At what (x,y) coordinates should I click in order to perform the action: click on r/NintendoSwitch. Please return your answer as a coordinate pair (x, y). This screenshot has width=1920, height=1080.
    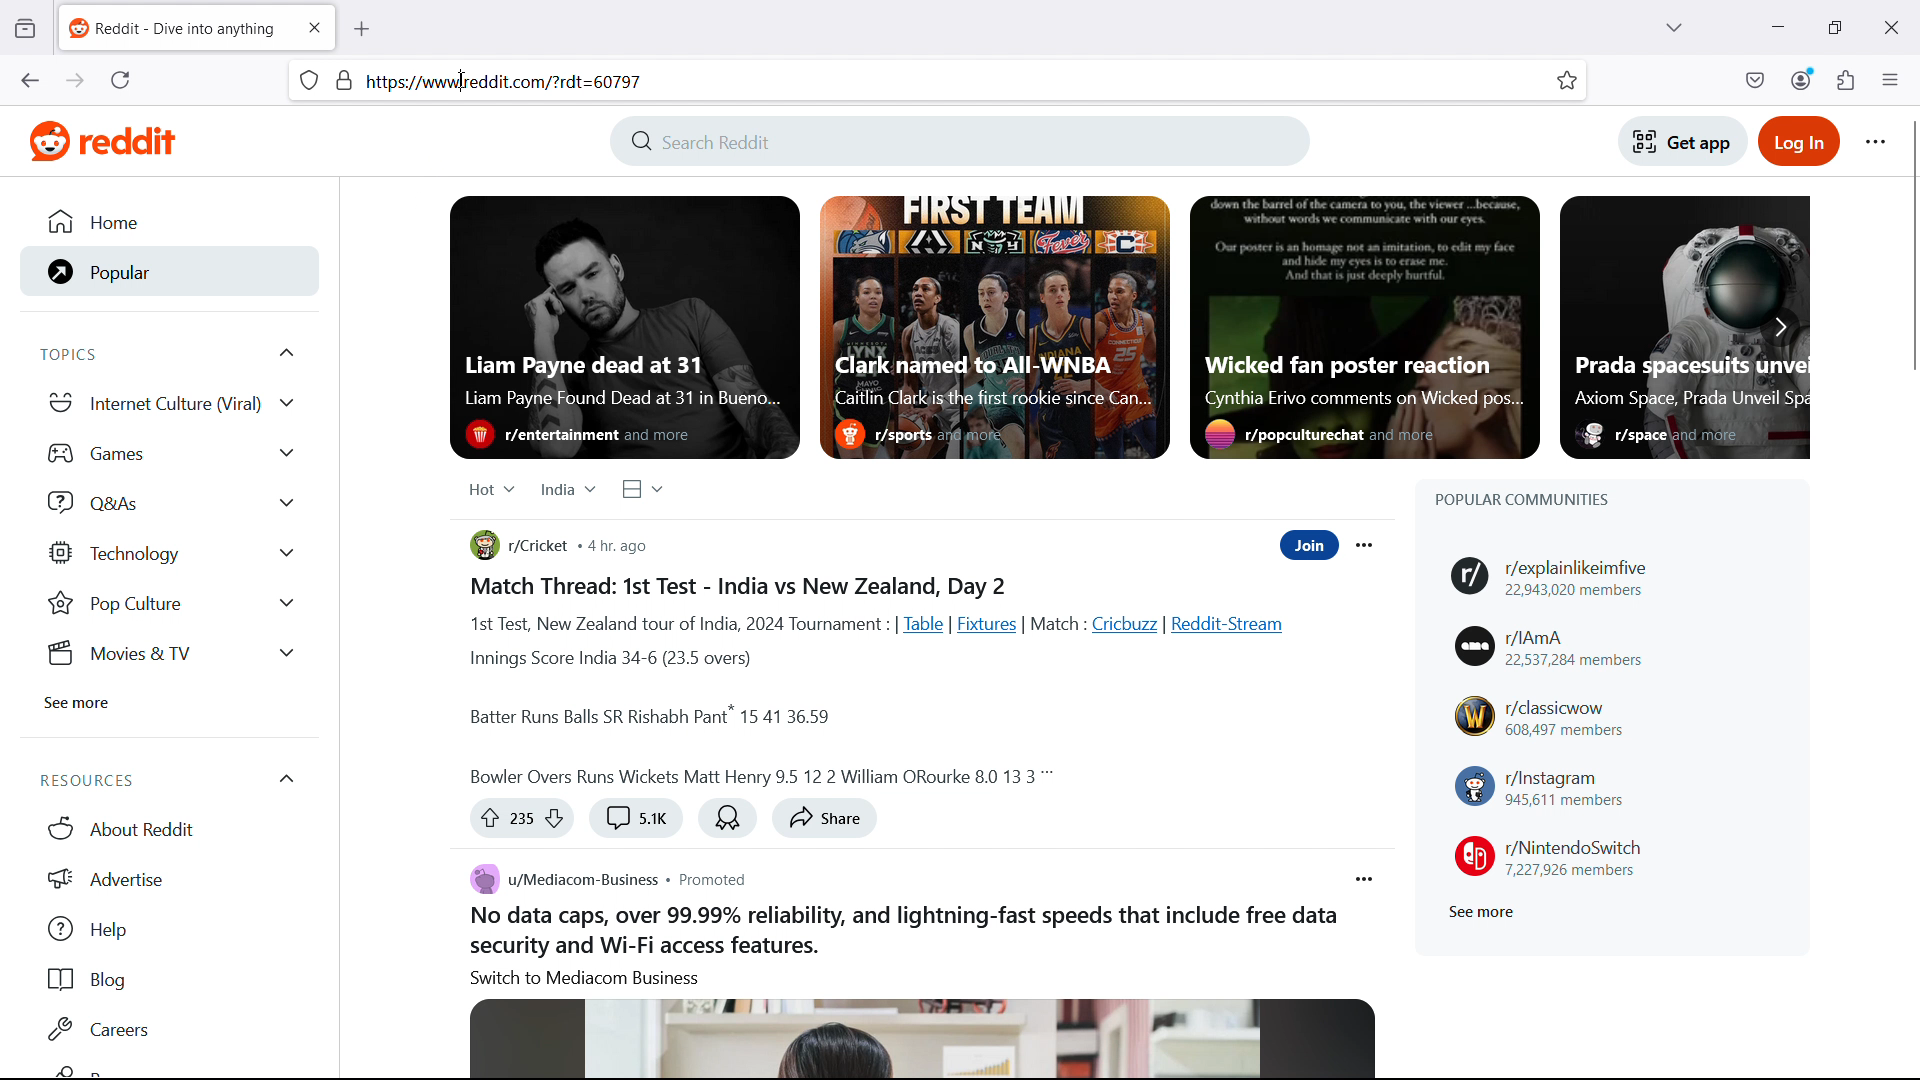
    Looking at the image, I should click on (1549, 855).